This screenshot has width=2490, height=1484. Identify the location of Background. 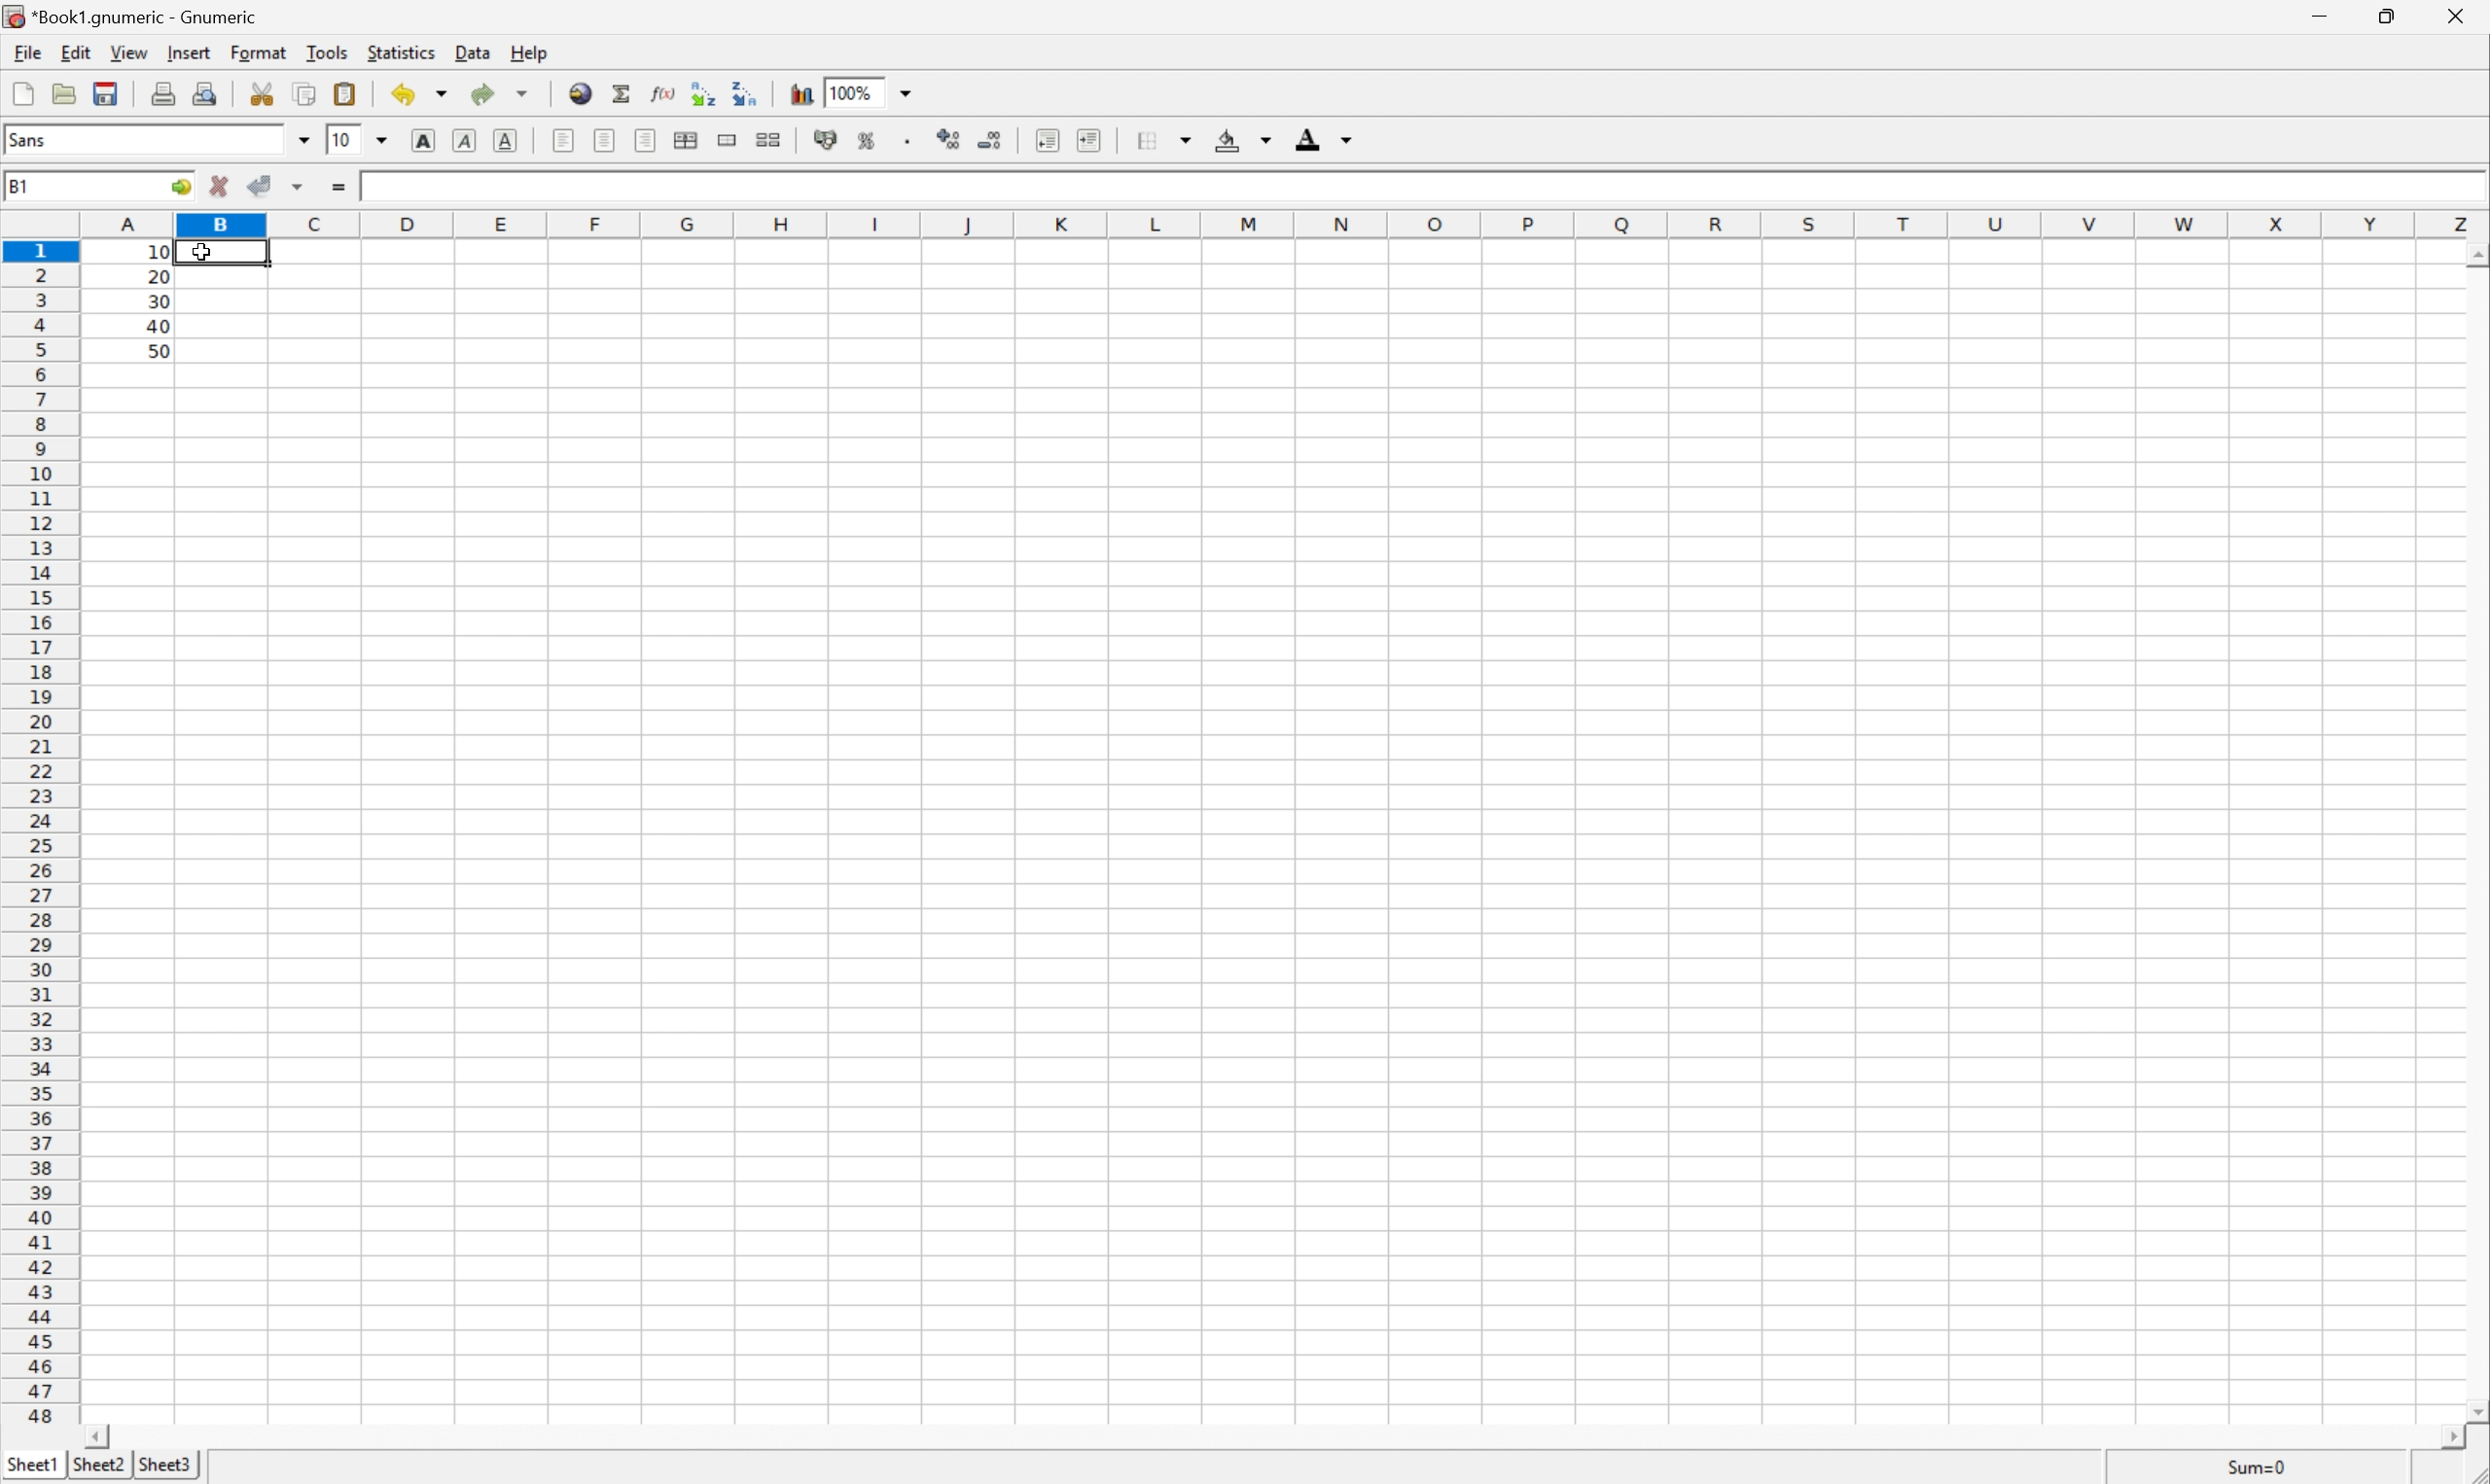
(1244, 140).